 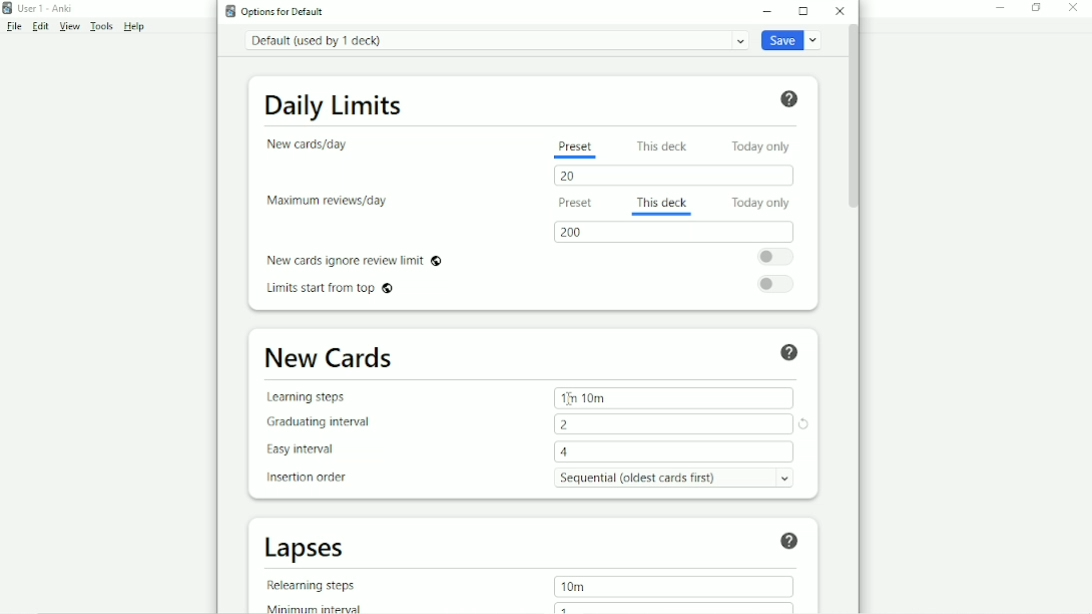 I want to click on Today only, so click(x=762, y=146).